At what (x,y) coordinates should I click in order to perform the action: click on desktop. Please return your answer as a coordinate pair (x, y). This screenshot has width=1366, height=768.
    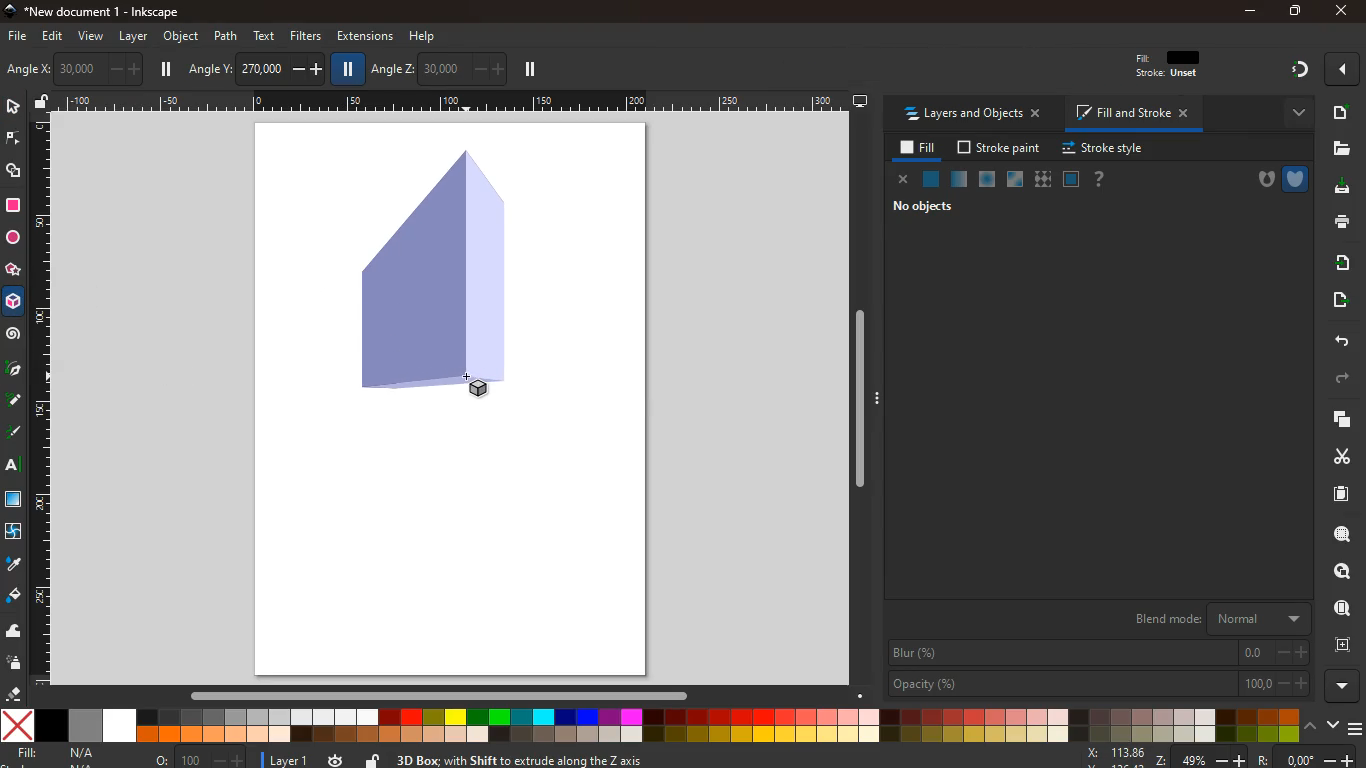
    Looking at the image, I should click on (860, 102).